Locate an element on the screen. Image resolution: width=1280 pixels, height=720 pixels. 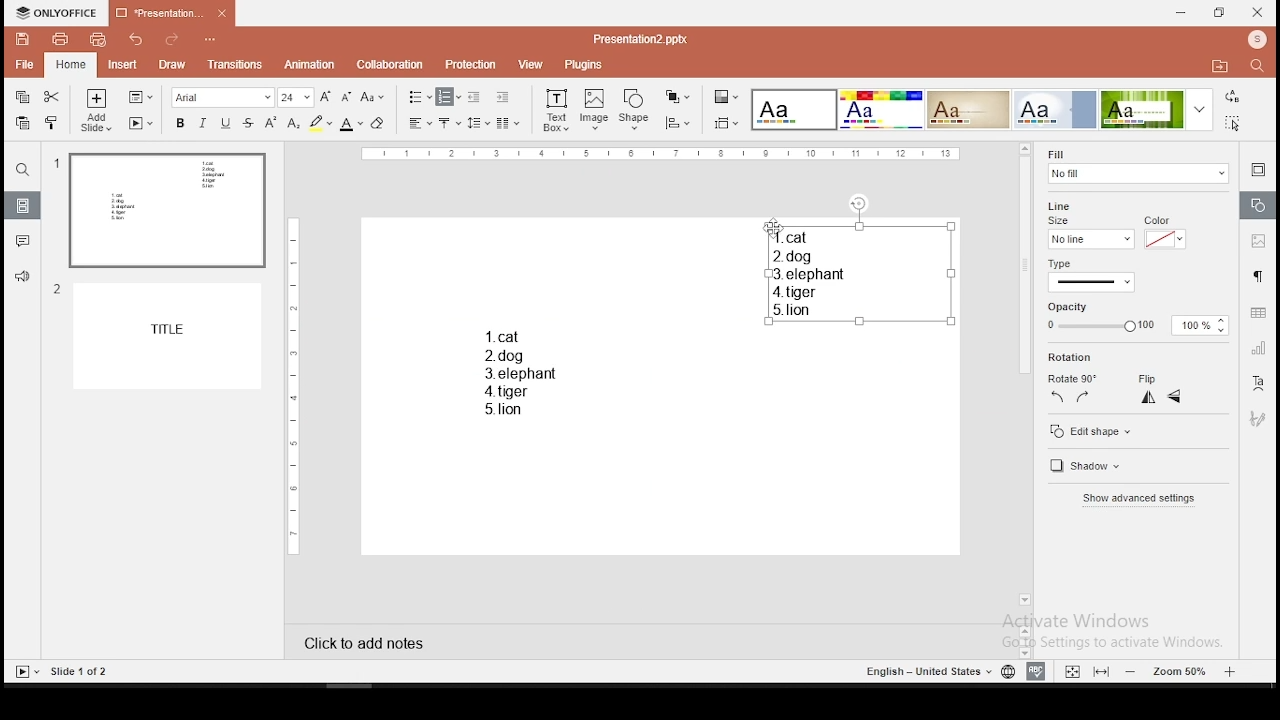
icon is located at coordinates (1256, 41).